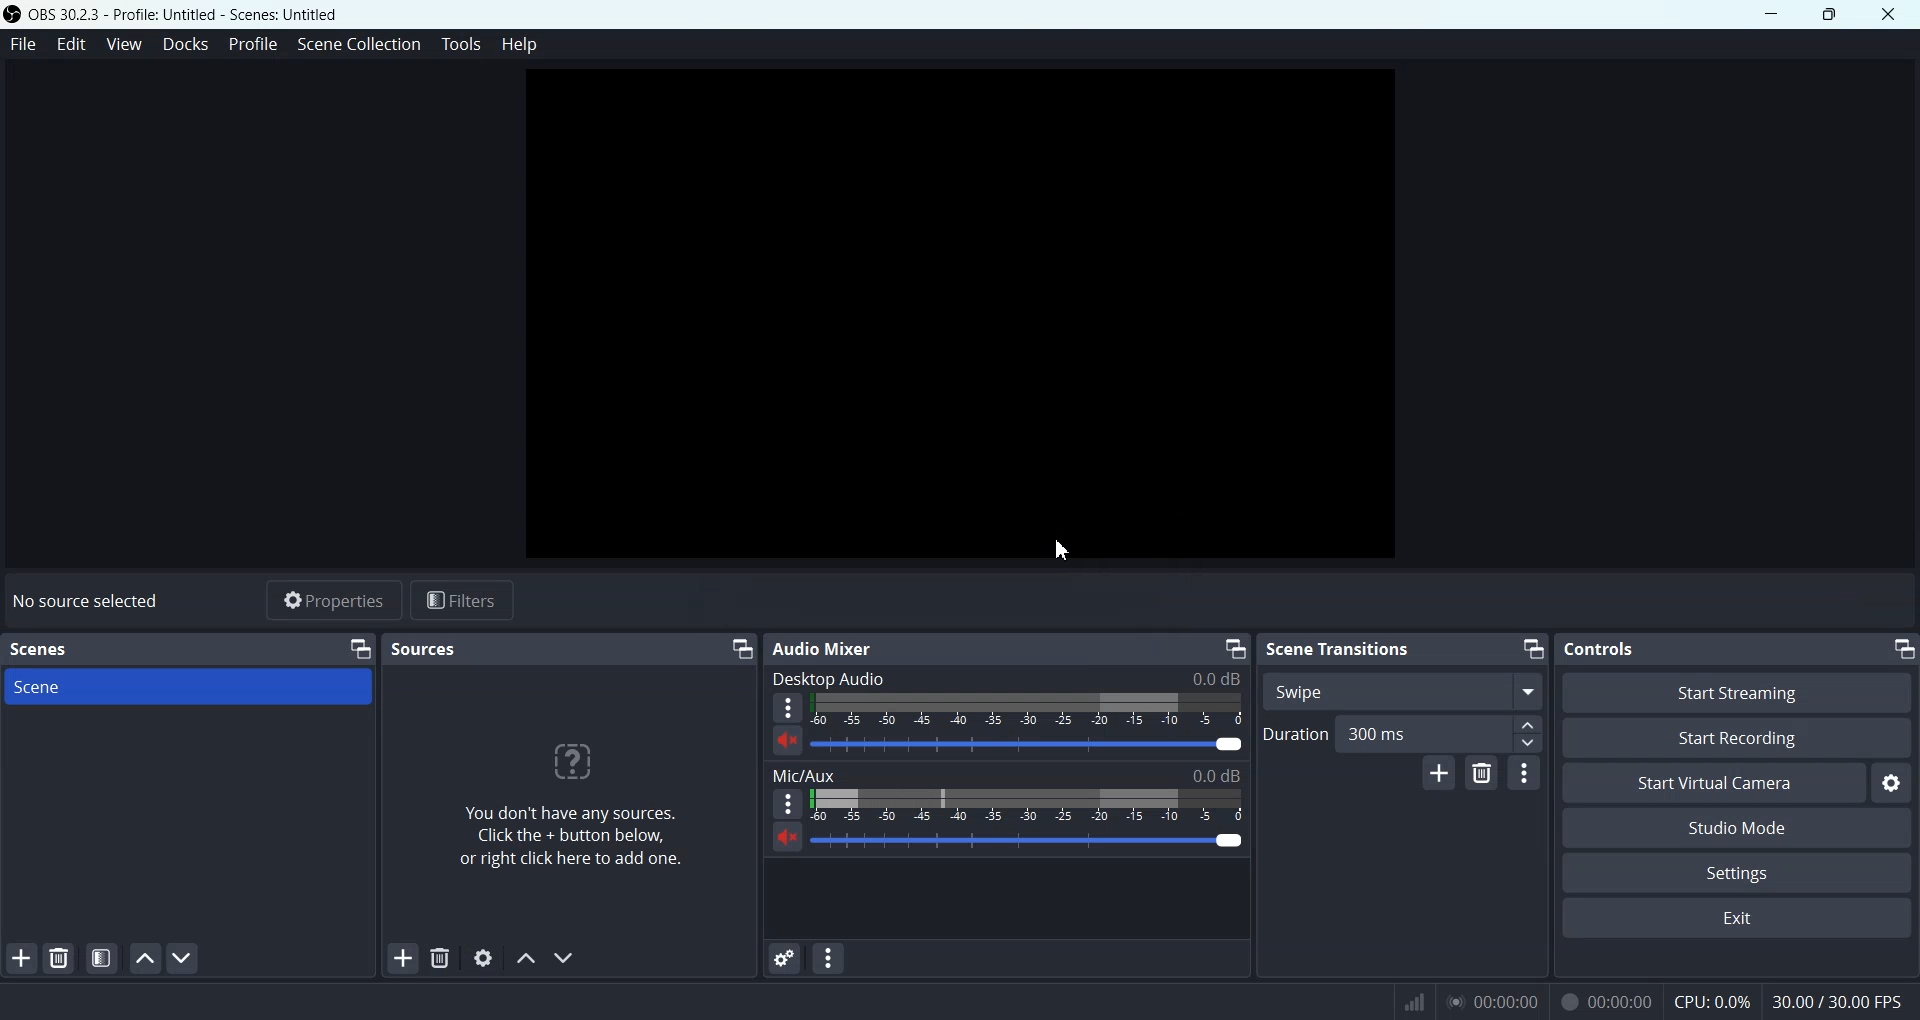 The image size is (1920, 1020). Describe the element at coordinates (1490, 1000) in the screenshot. I see `00:00:00` at that location.